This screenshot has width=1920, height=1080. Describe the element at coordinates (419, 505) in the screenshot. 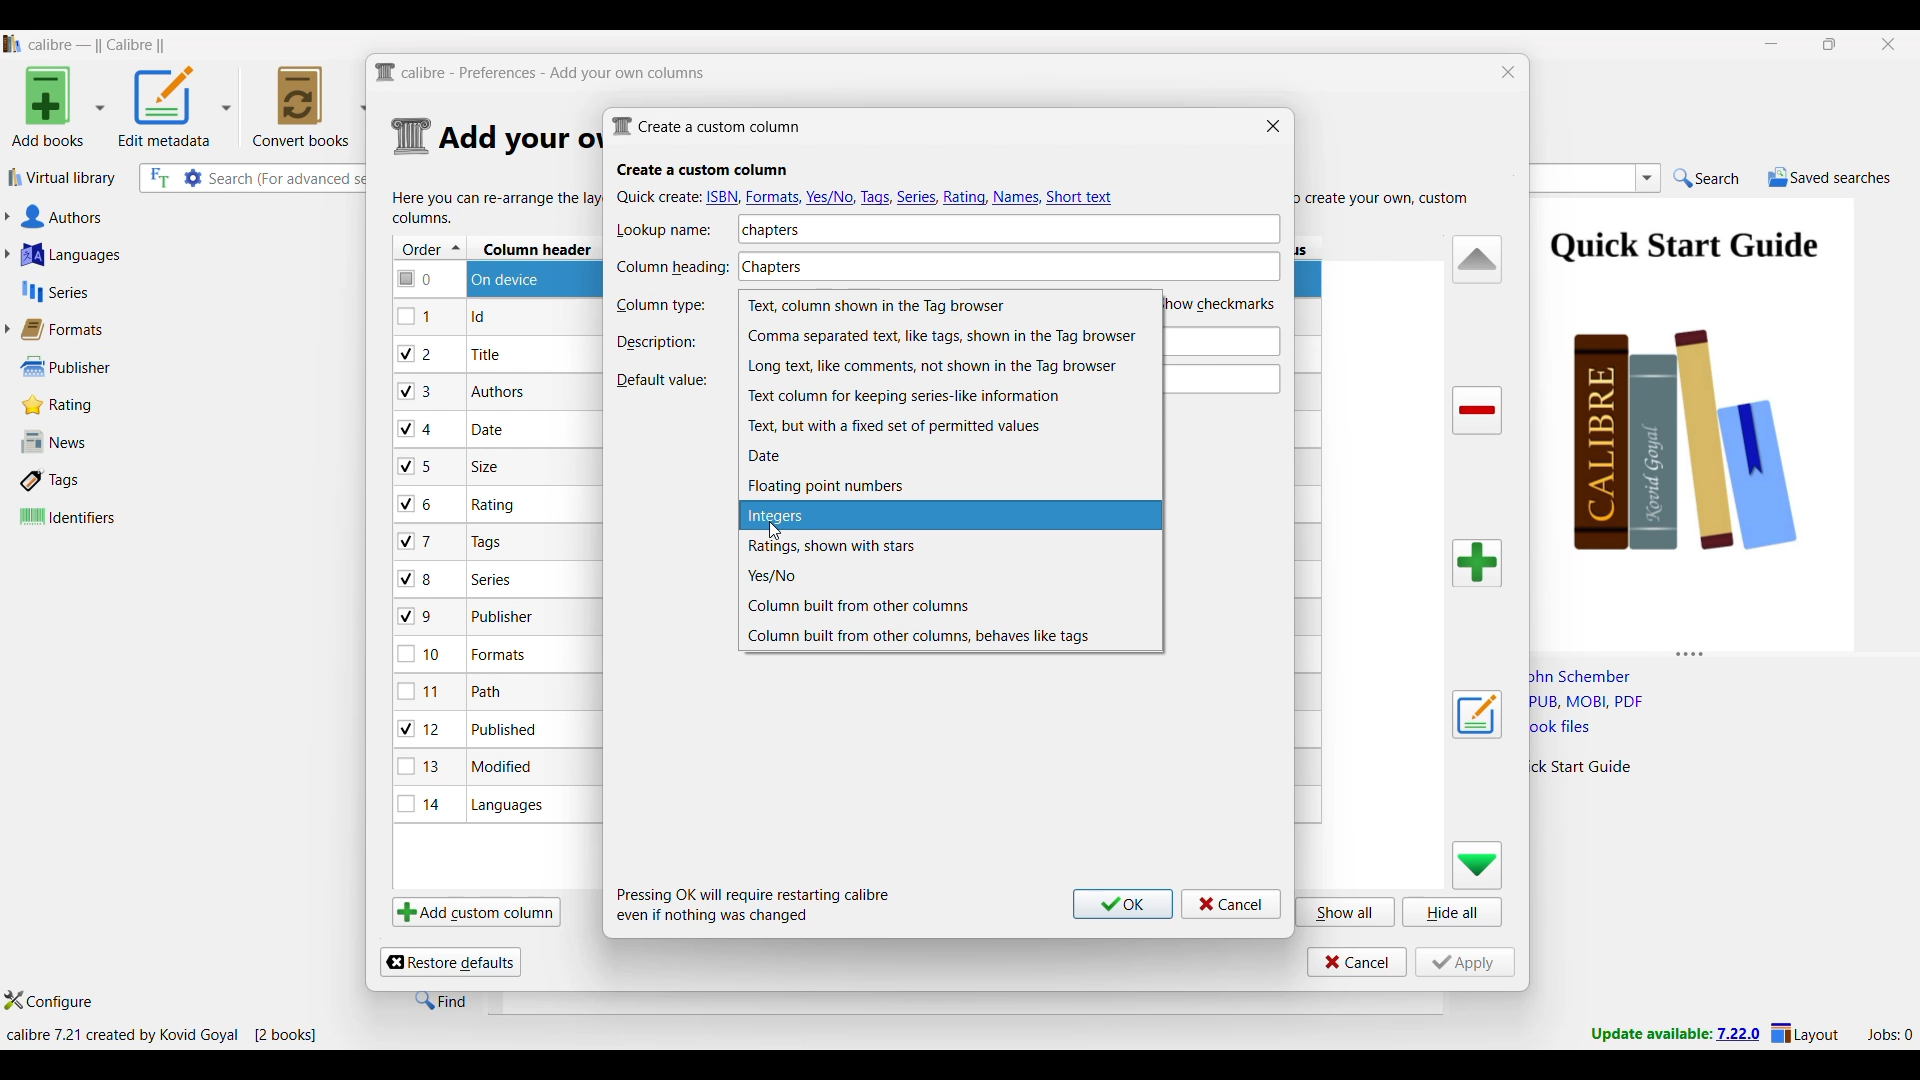

I see `checkbox - 6` at that location.